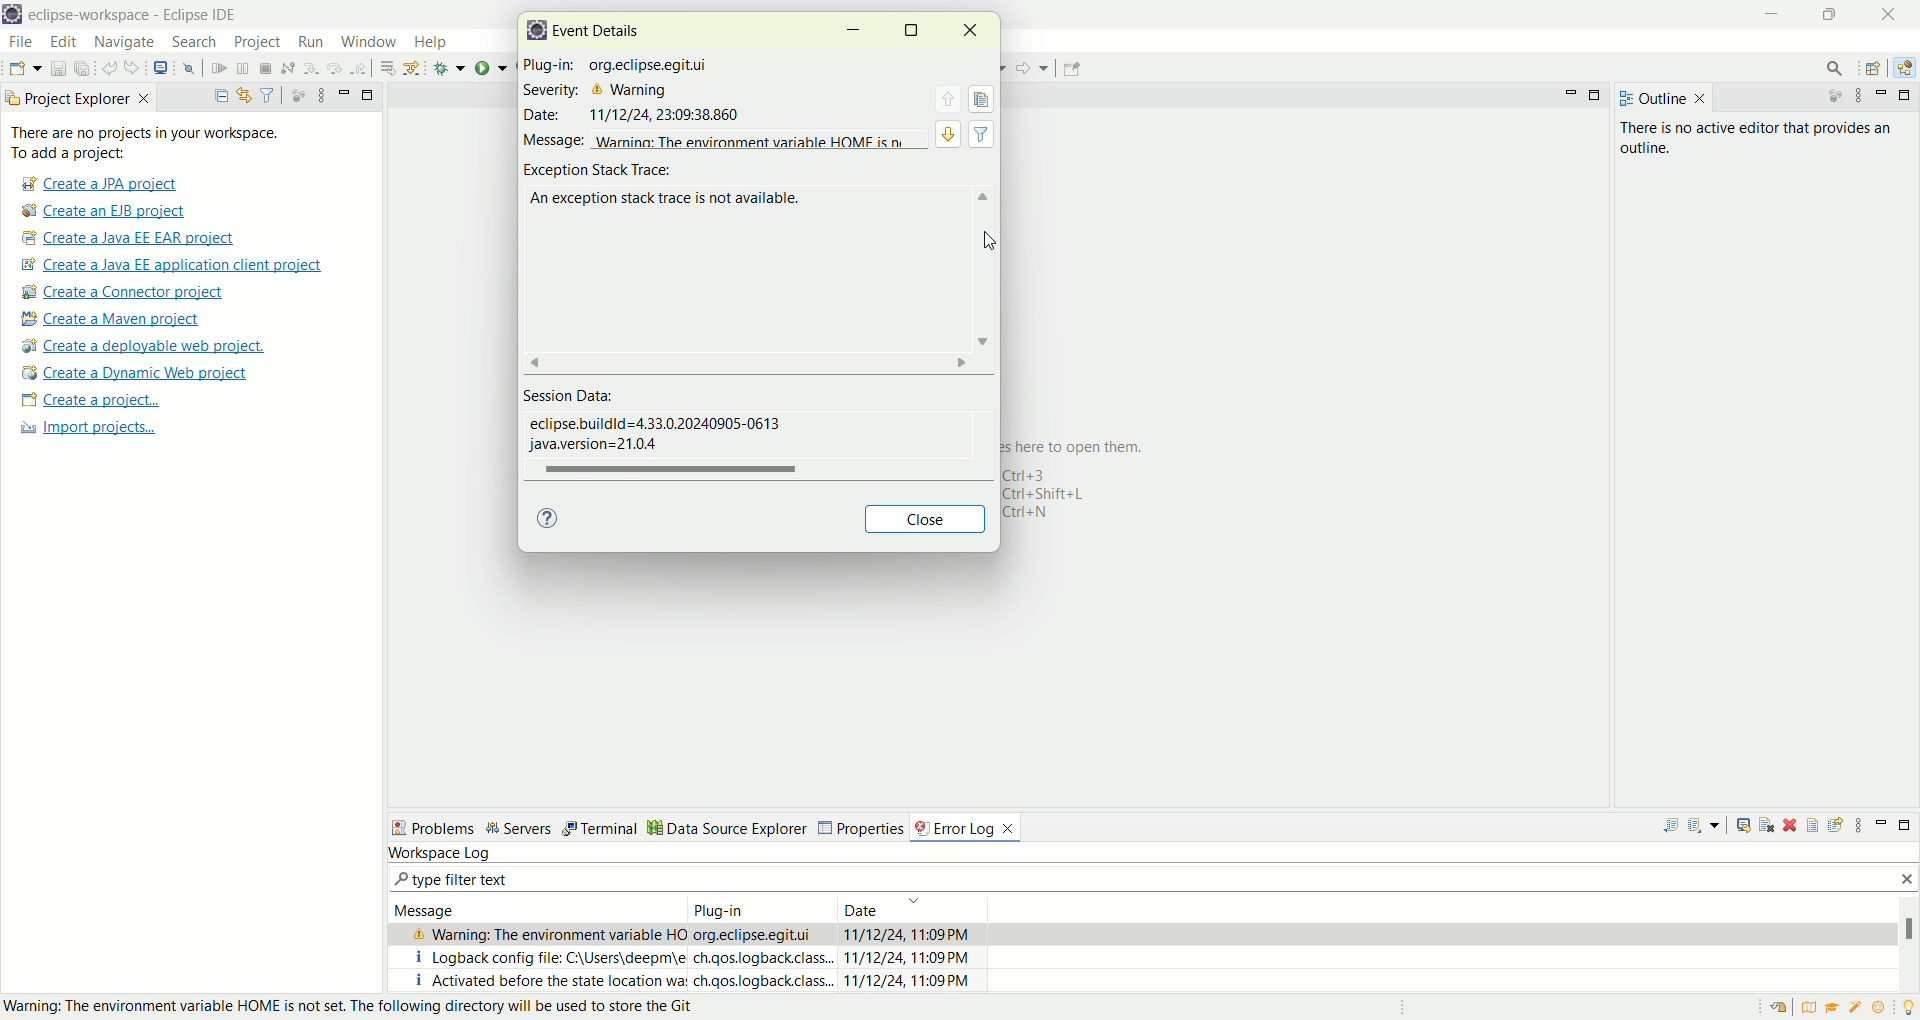  Describe the element at coordinates (144, 346) in the screenshot. I see `create a deployable web project` at that location.